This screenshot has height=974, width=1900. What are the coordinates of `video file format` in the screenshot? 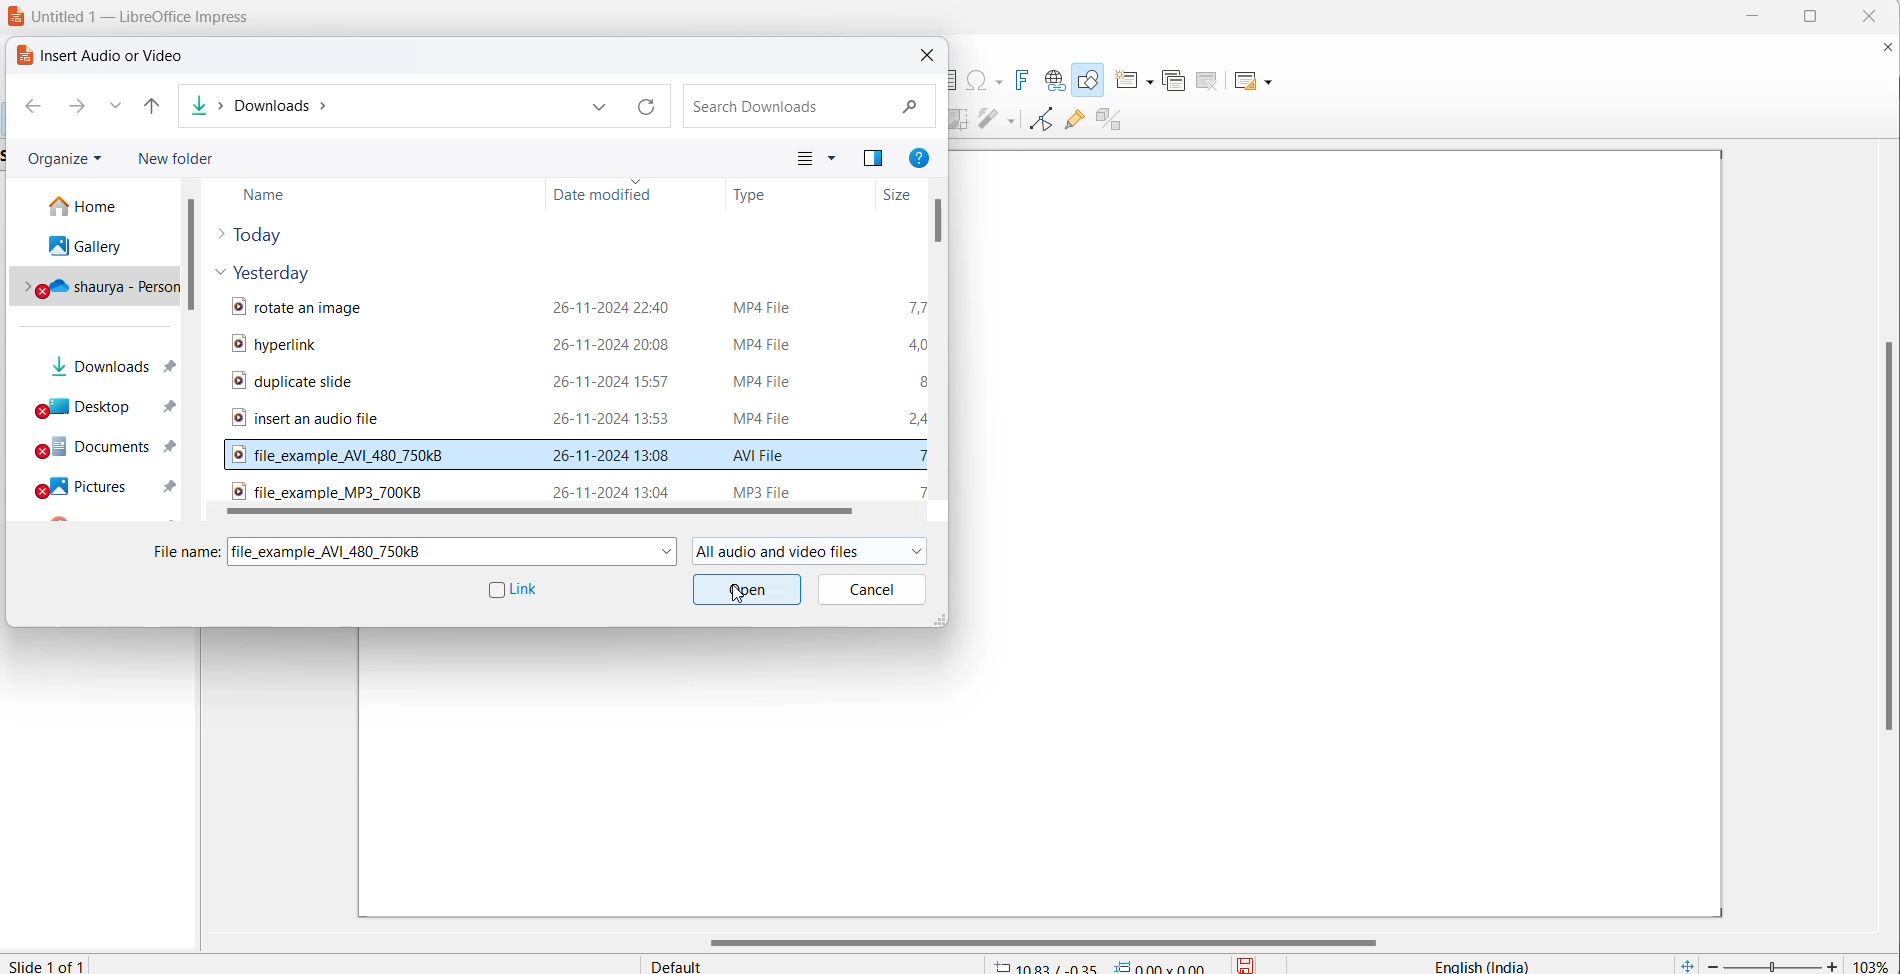 It's located at (762, 362).